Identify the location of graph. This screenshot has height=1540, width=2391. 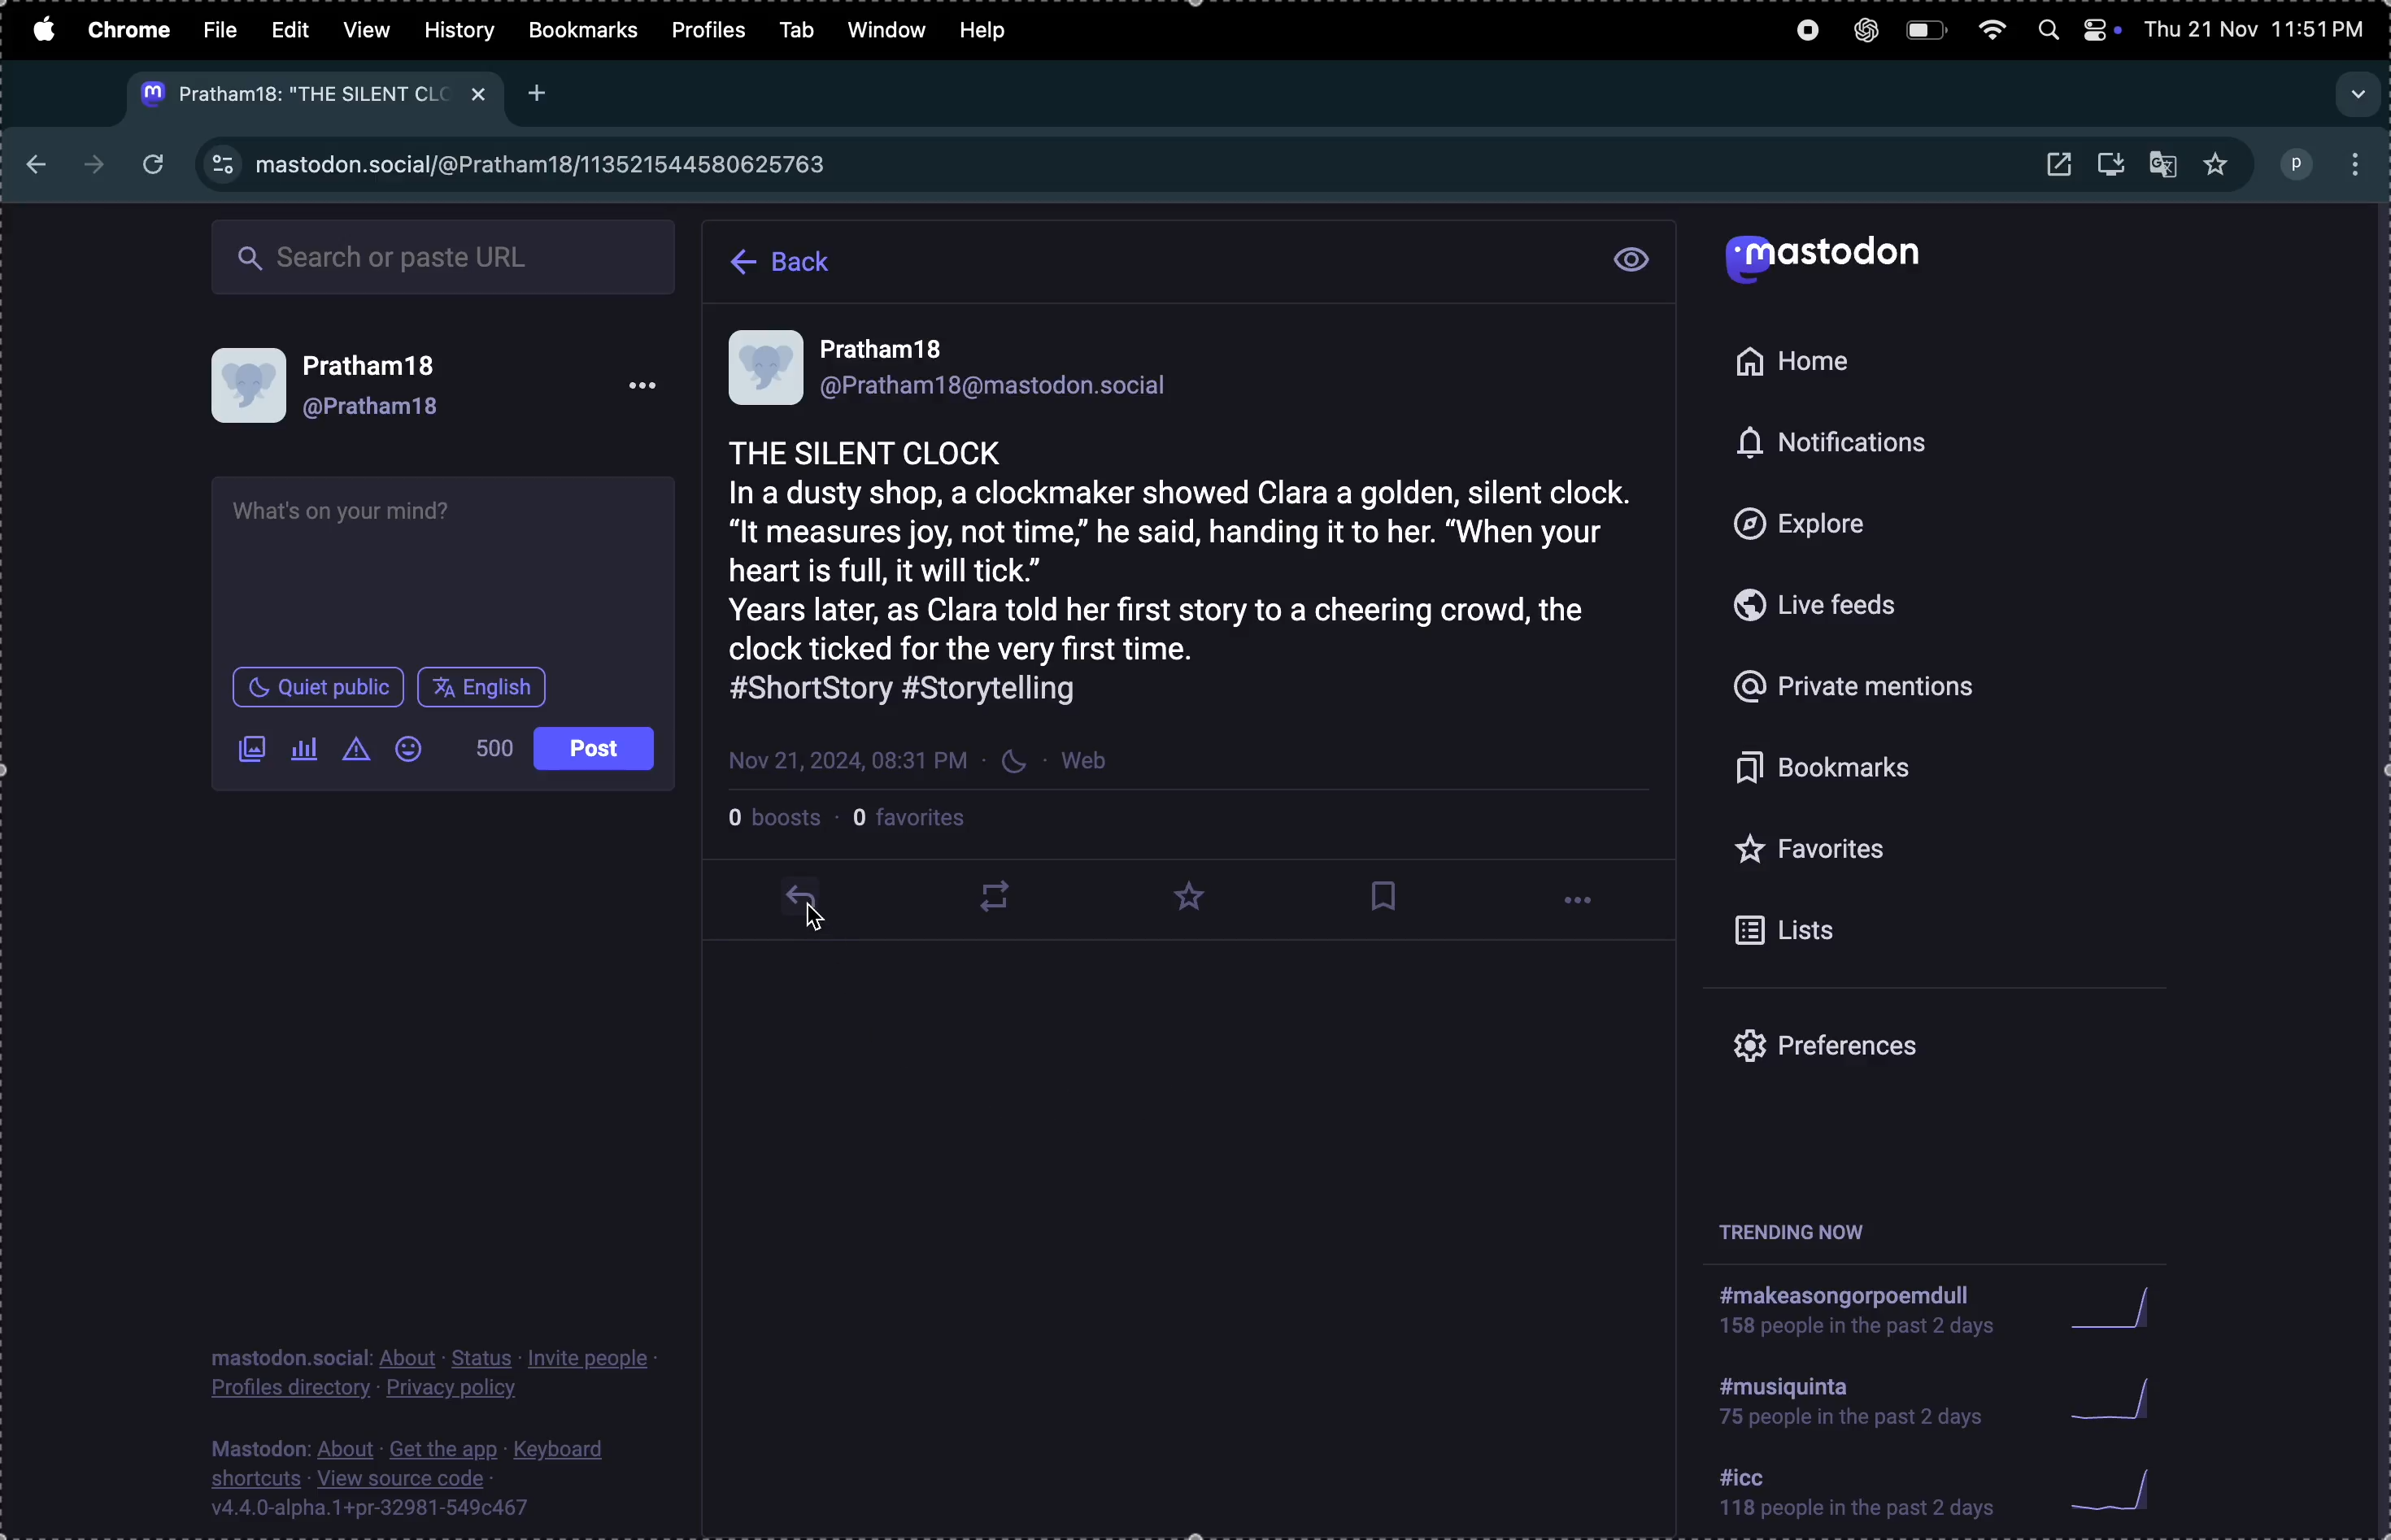
(2115, 1308).